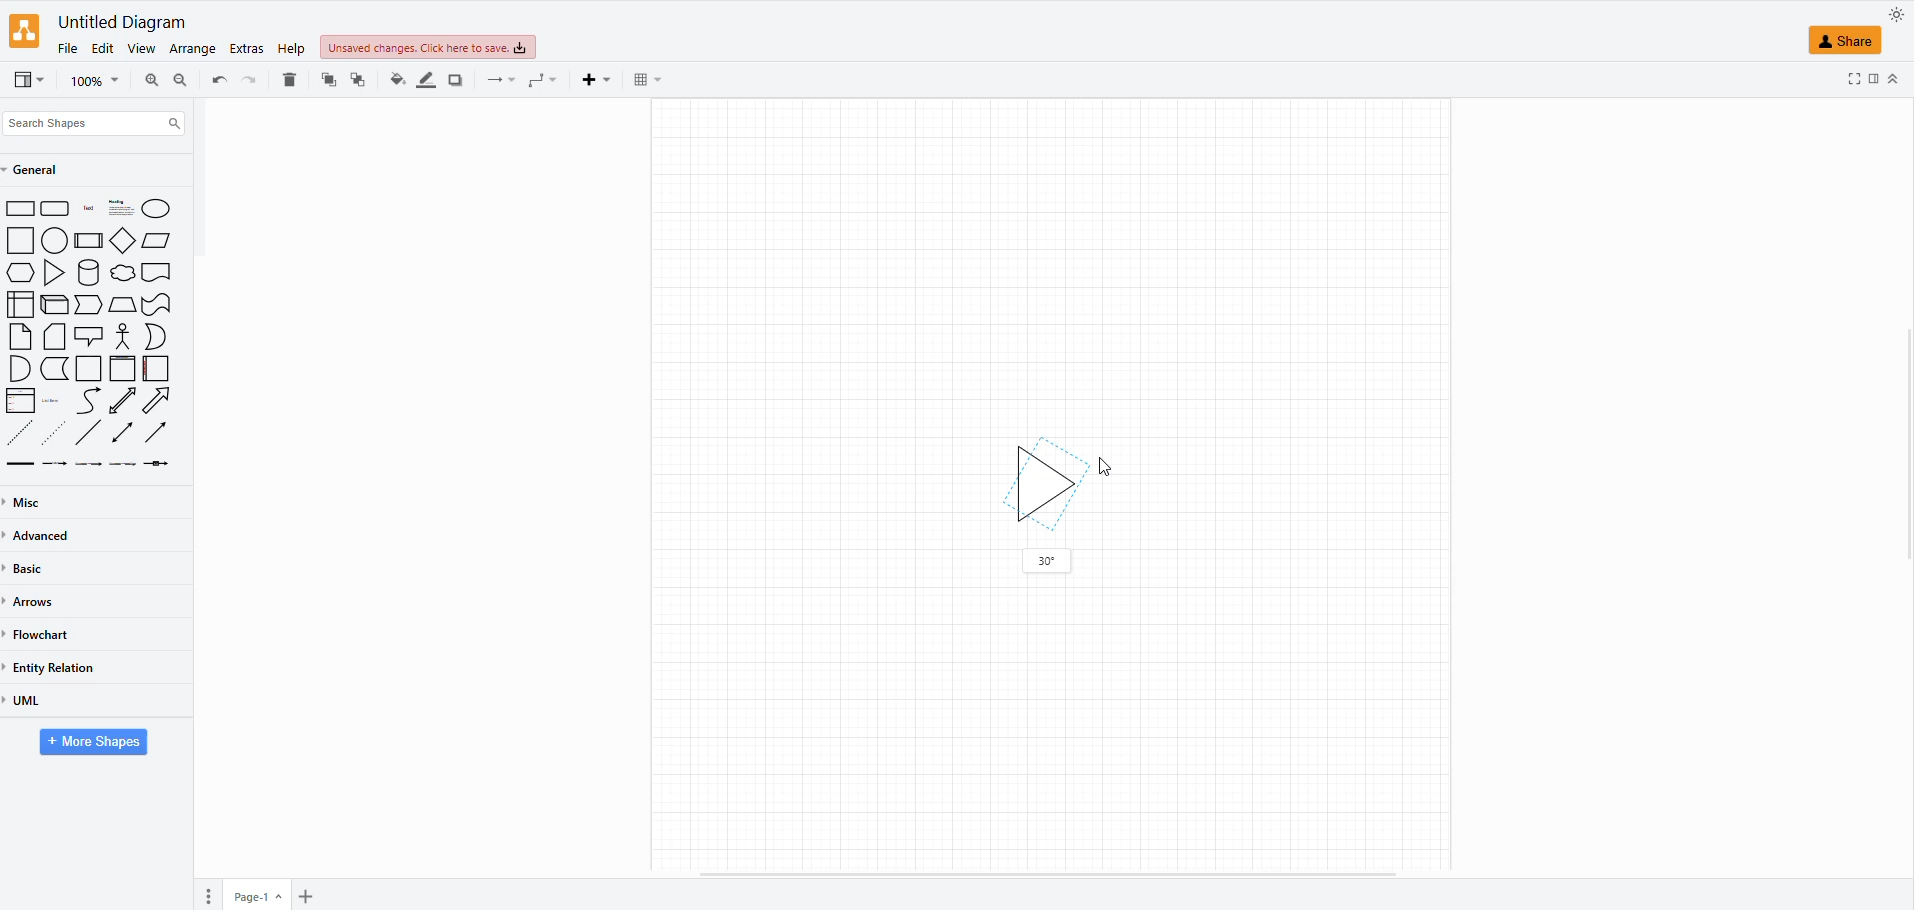 The width and height of the screenshot is (1914, 910). I want to click on Rounded Box, so click(56, 208).